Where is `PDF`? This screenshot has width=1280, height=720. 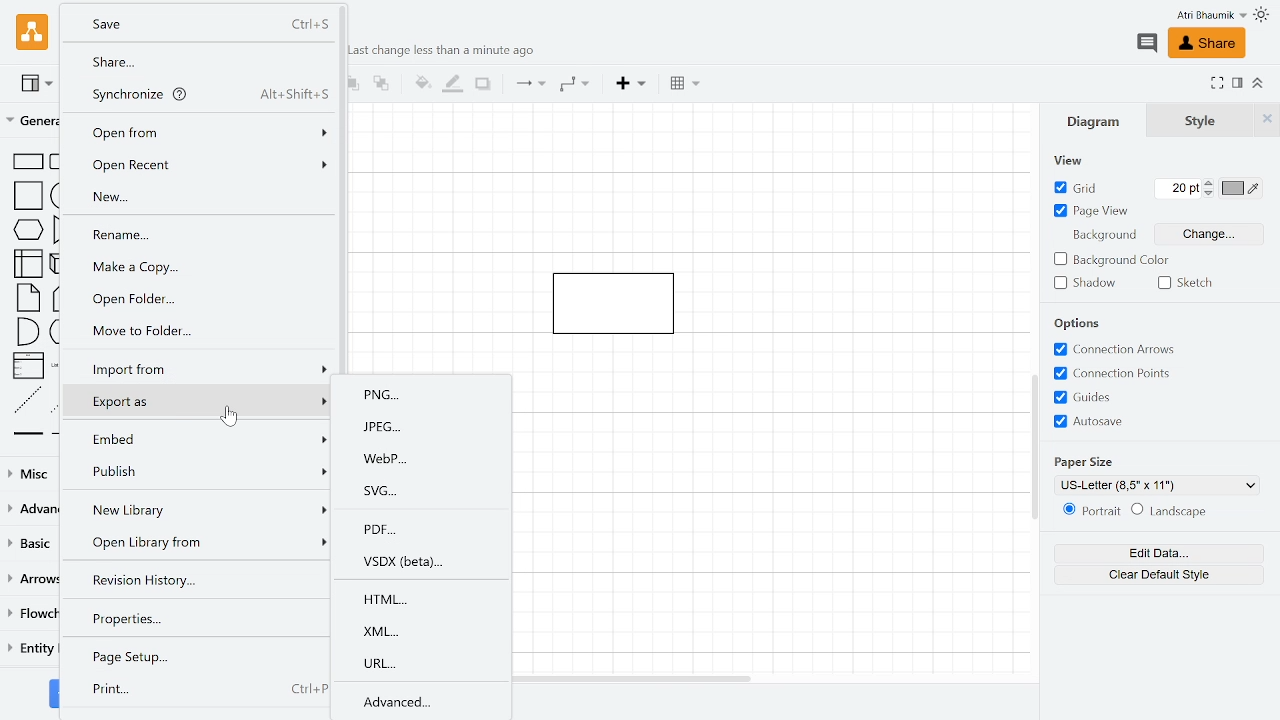 PDF is located at coordinates (427, 528).